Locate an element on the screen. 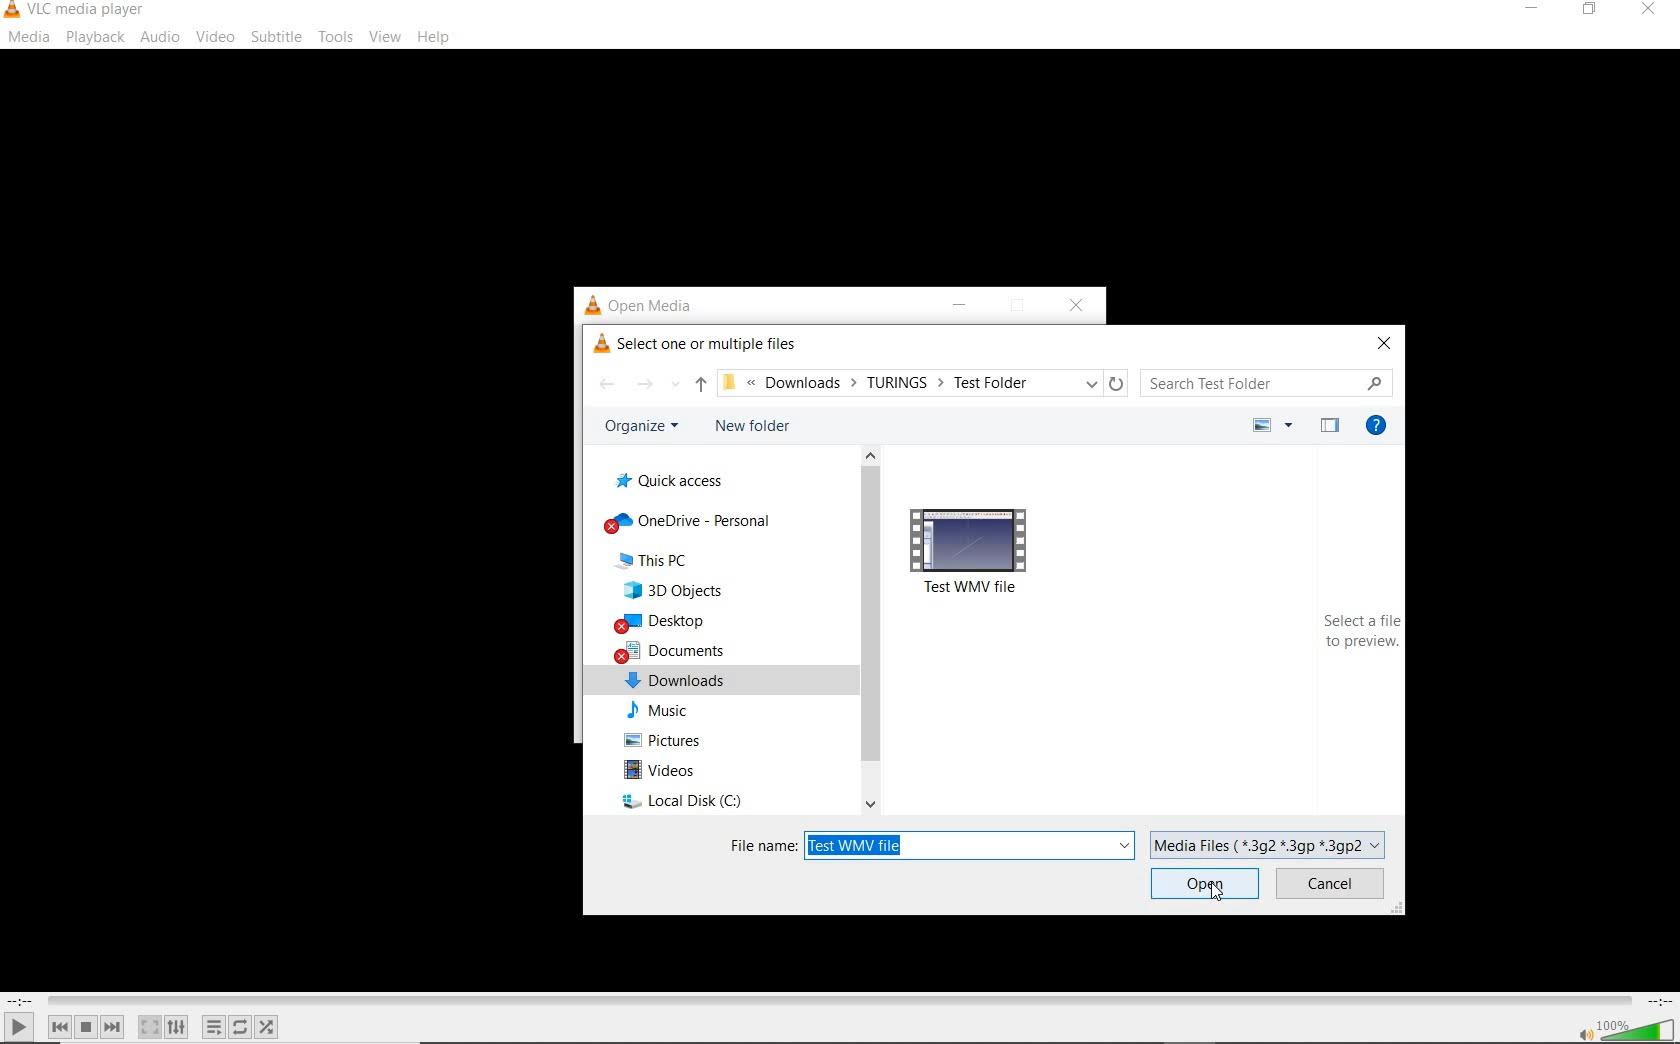 The image size is (1680, 1044). tools is located at coordinates (334, 34).